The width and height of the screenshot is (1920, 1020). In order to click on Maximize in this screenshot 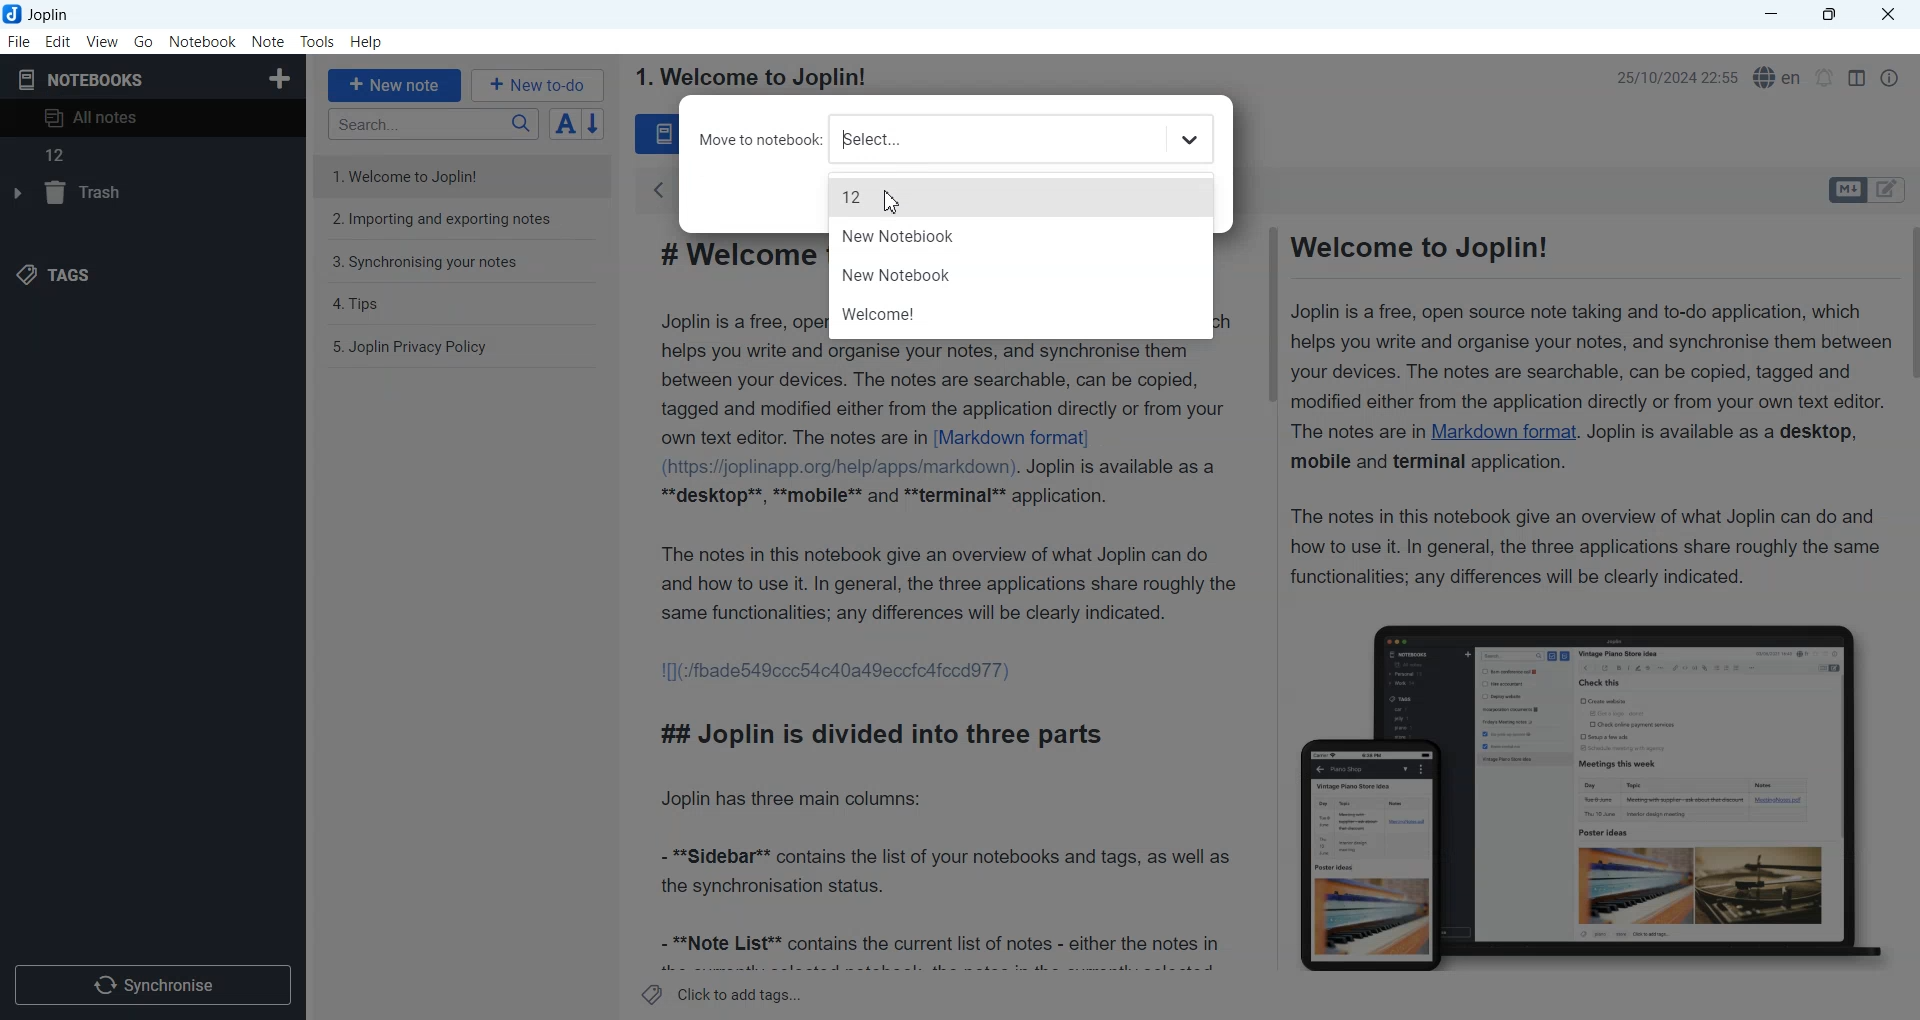, I will do `click(1833, 15)`.